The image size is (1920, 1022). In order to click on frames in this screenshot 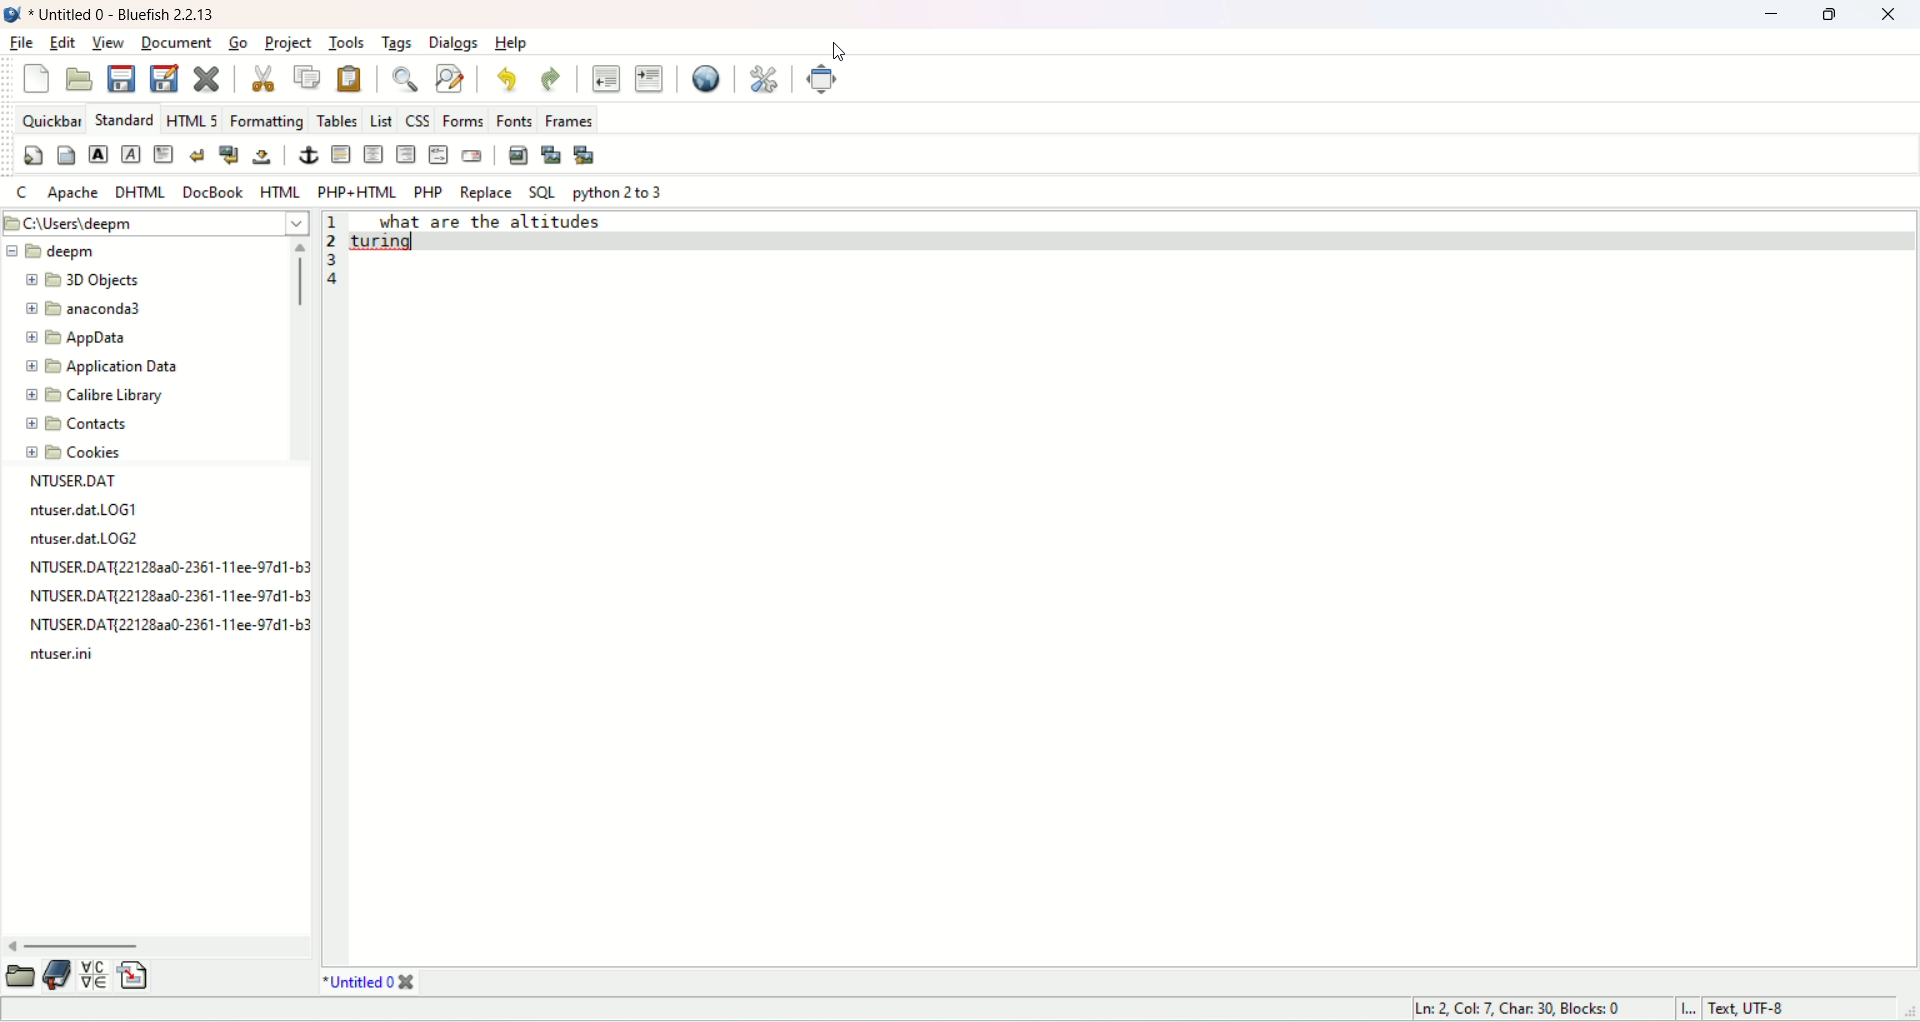, I will do `click(567, 117)`.